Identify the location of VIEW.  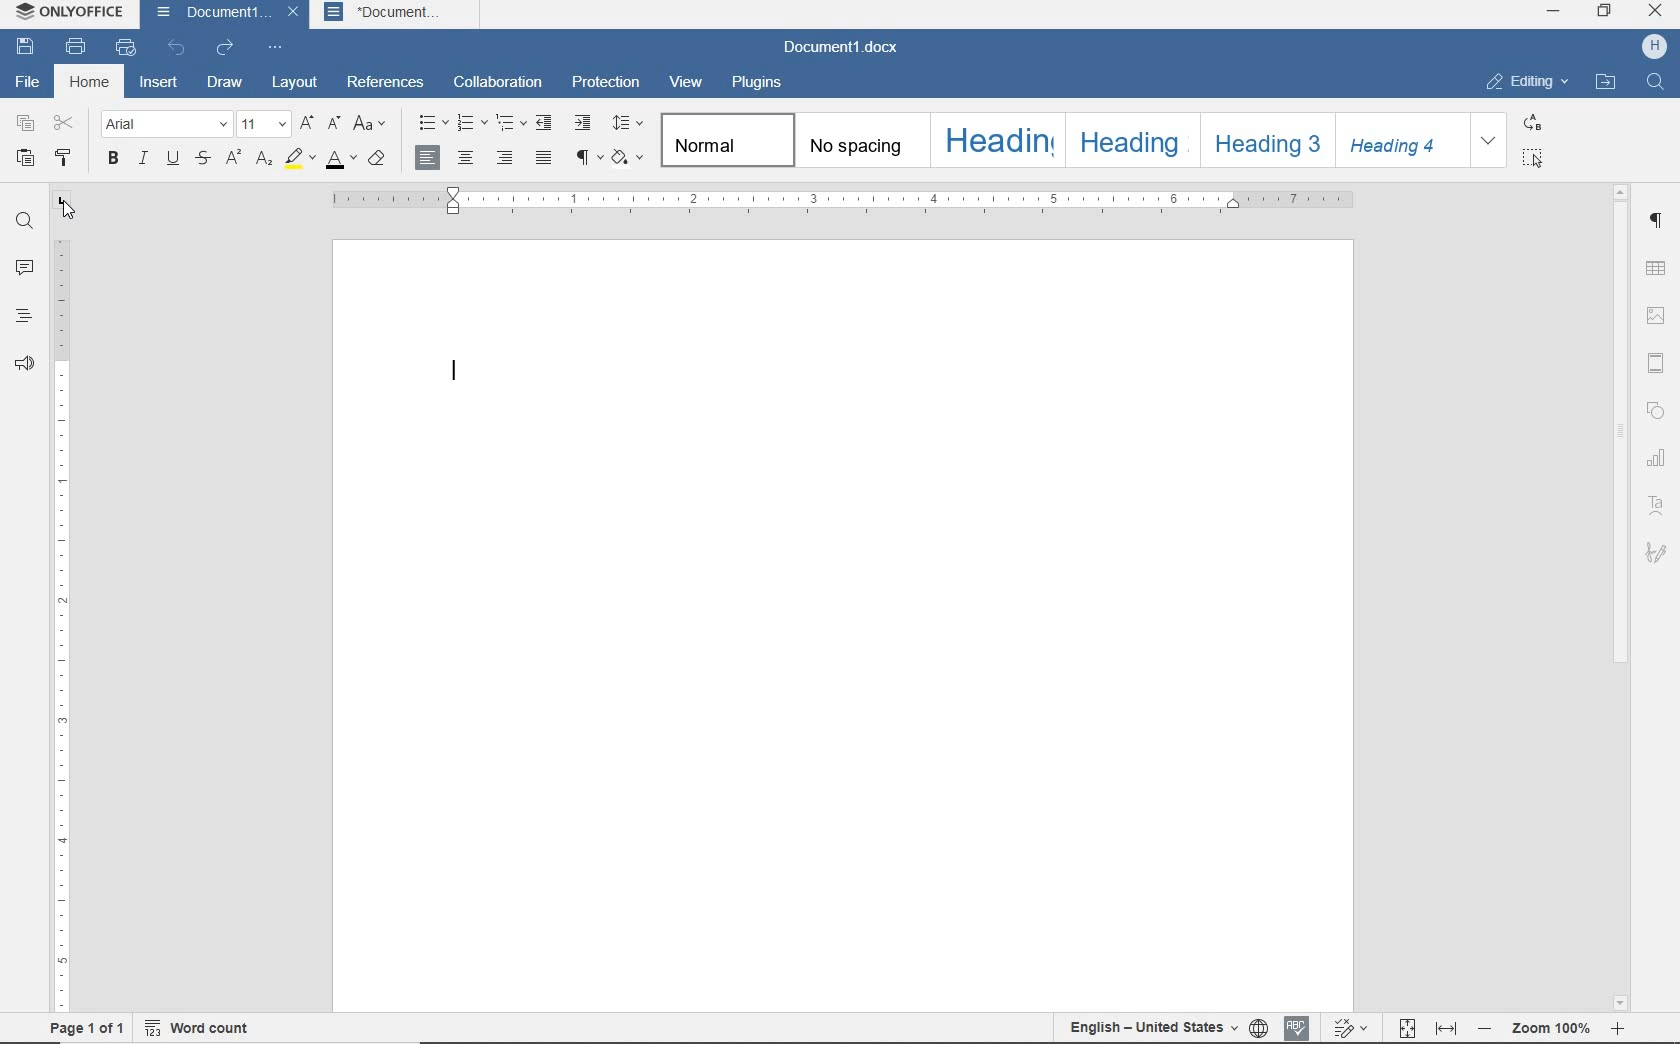
(687, 83).